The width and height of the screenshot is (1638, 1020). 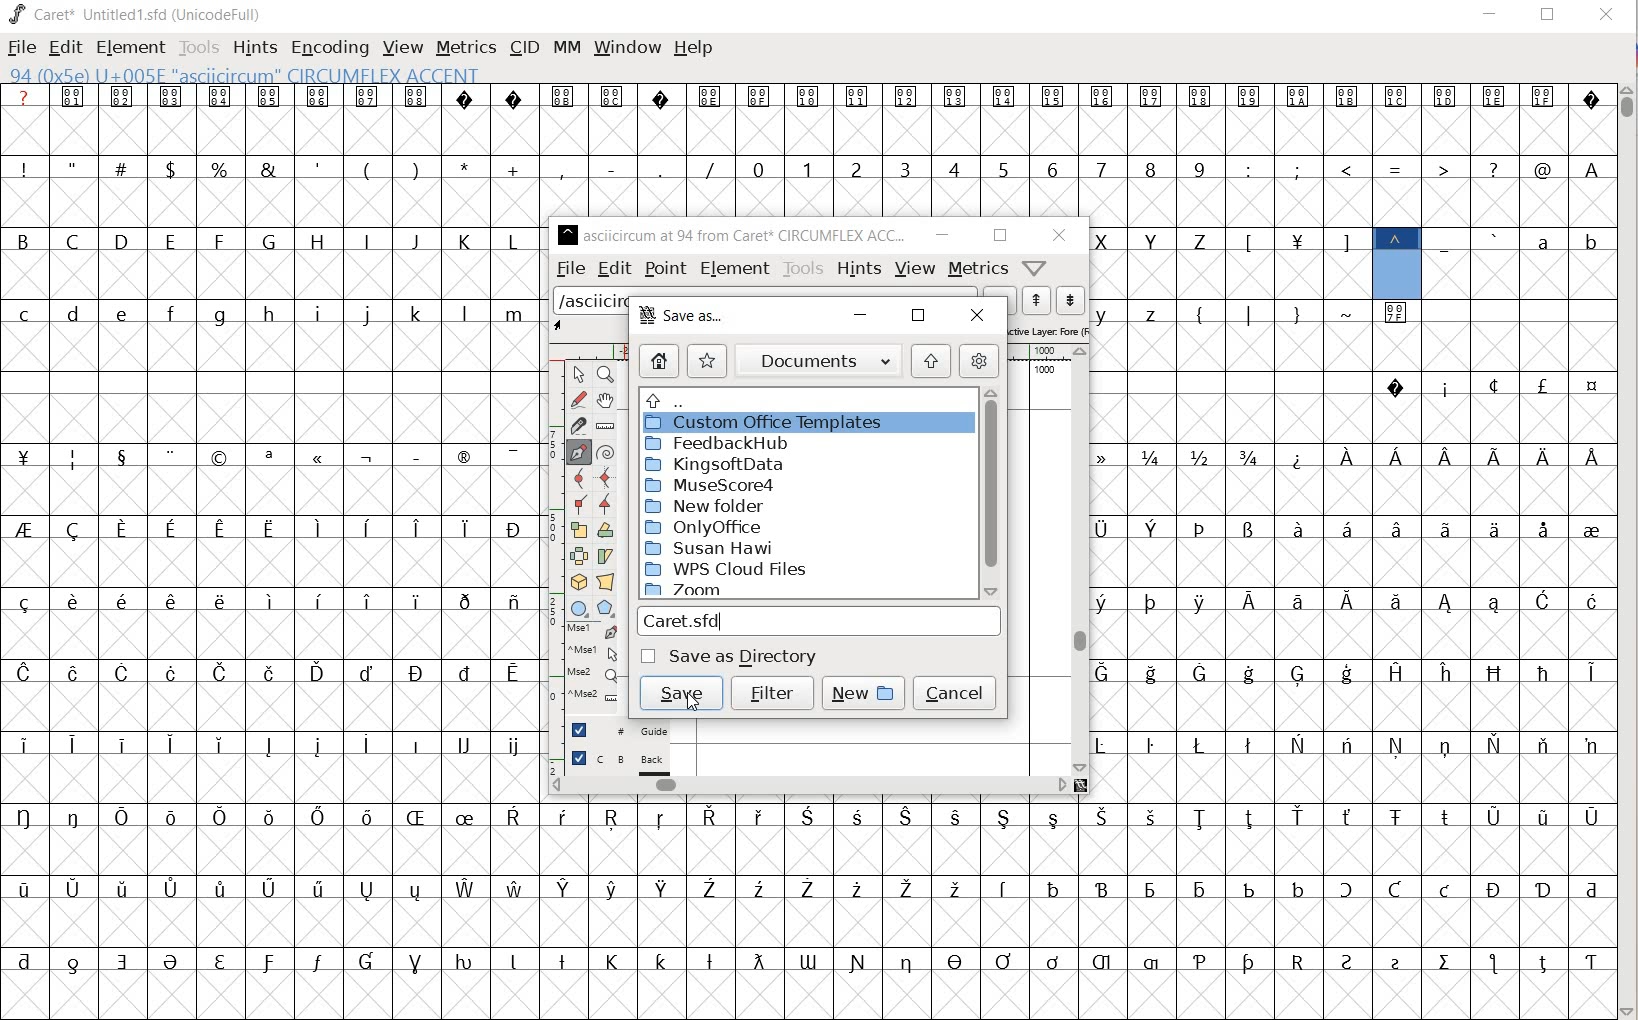 I want to click on save as, so click(x=679, y=317).